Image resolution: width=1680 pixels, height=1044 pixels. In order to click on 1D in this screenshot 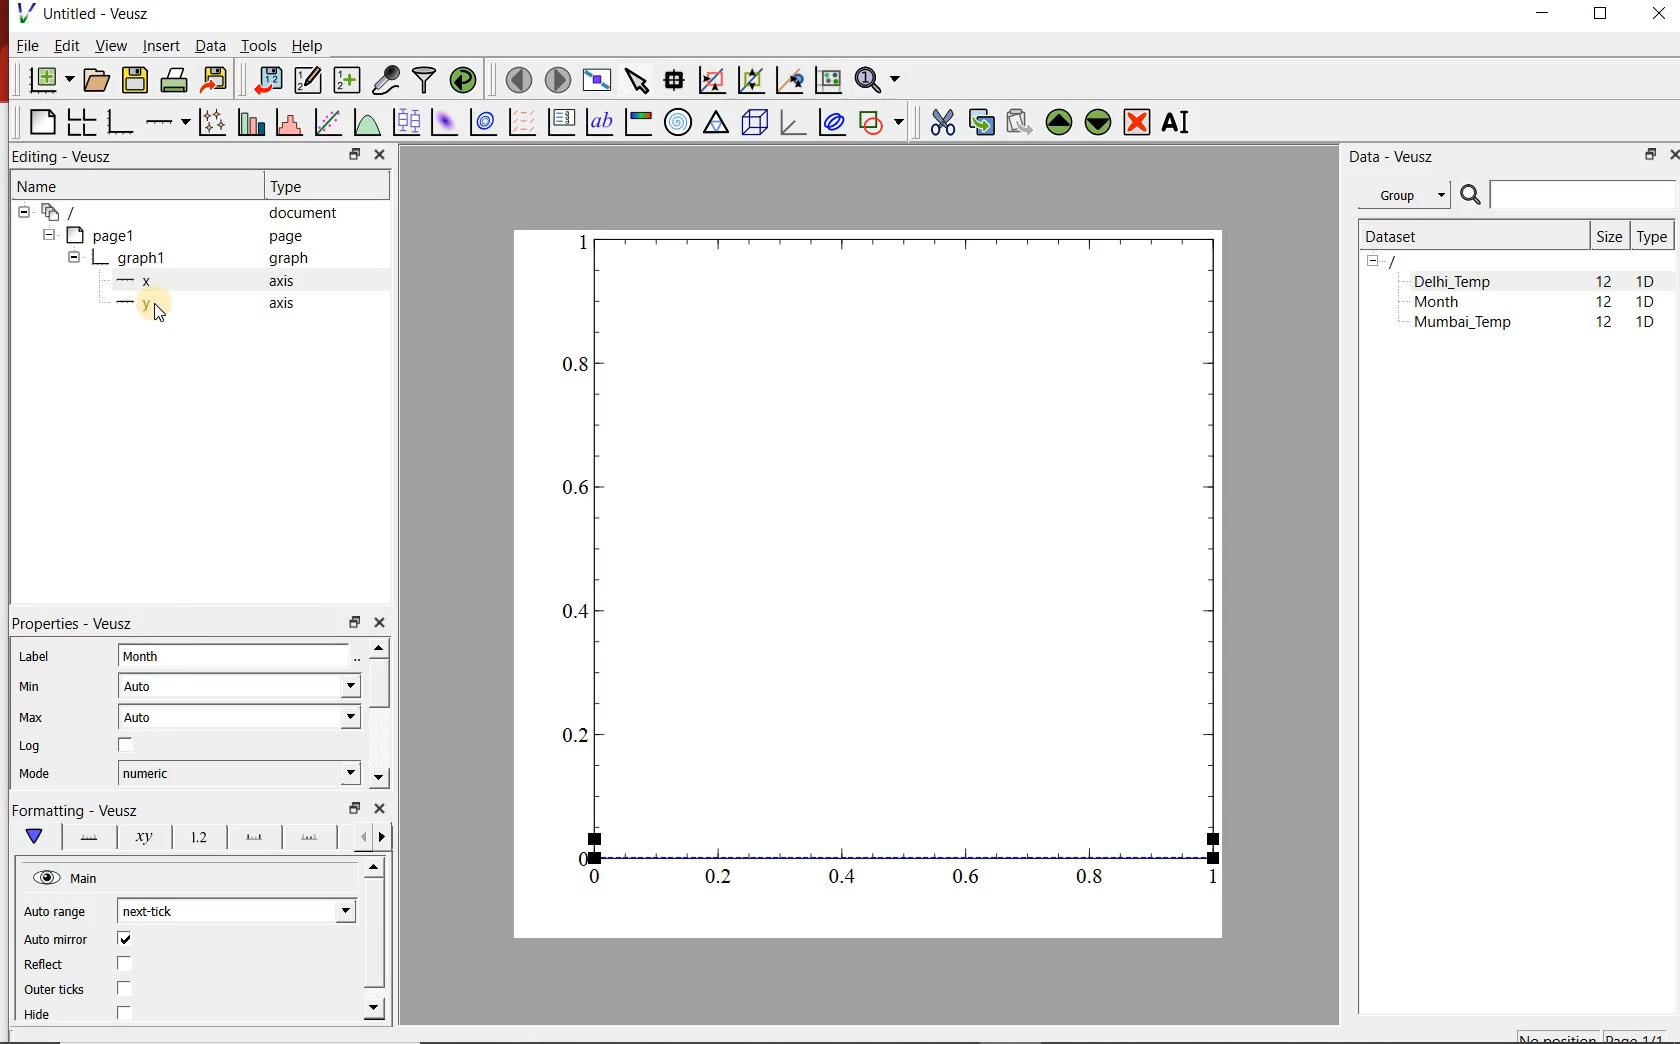, I will do `click(1645, 324)`.